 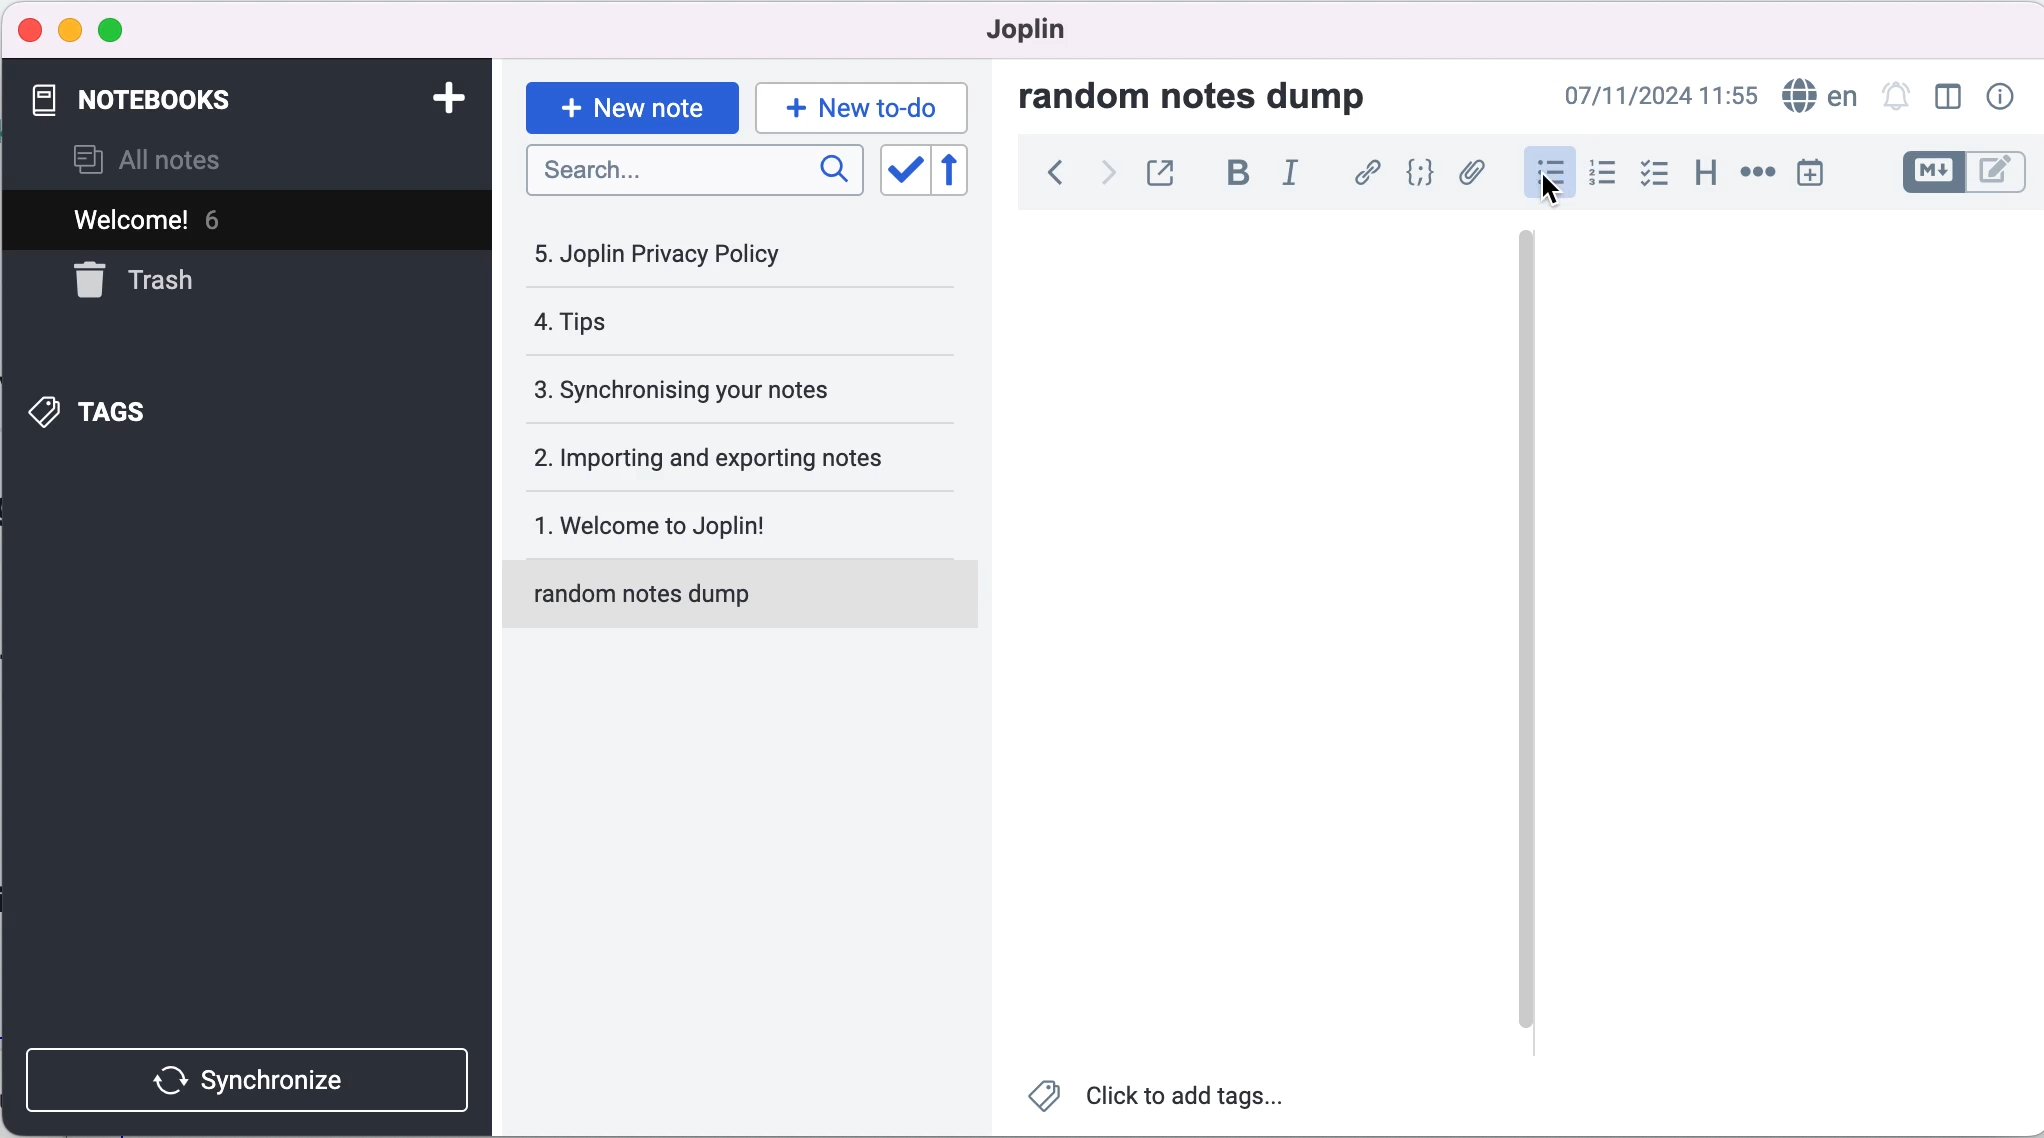 What do you see at coordinates (193, 218) in the screenshot?
I see `welcome! 6` at bounding box center [193, 218].